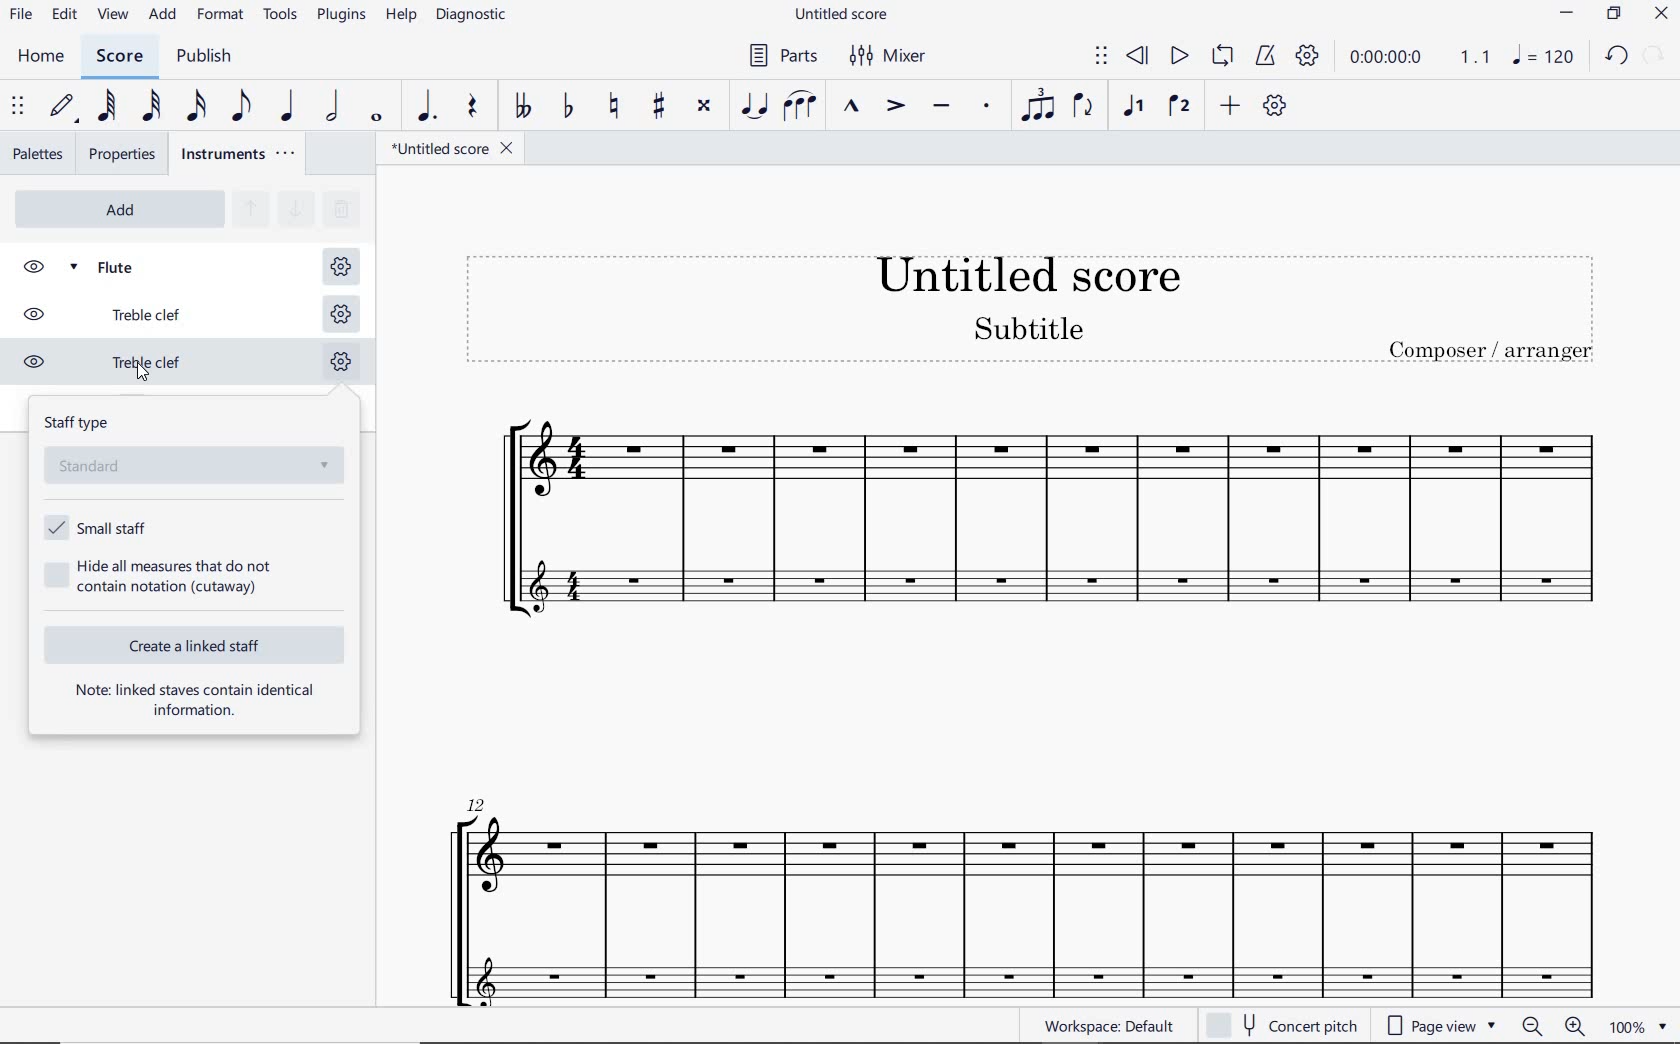 The width and height of the screenshot is (1680, 1044). I want to click on 32ND NOTE, so click(151, 107).